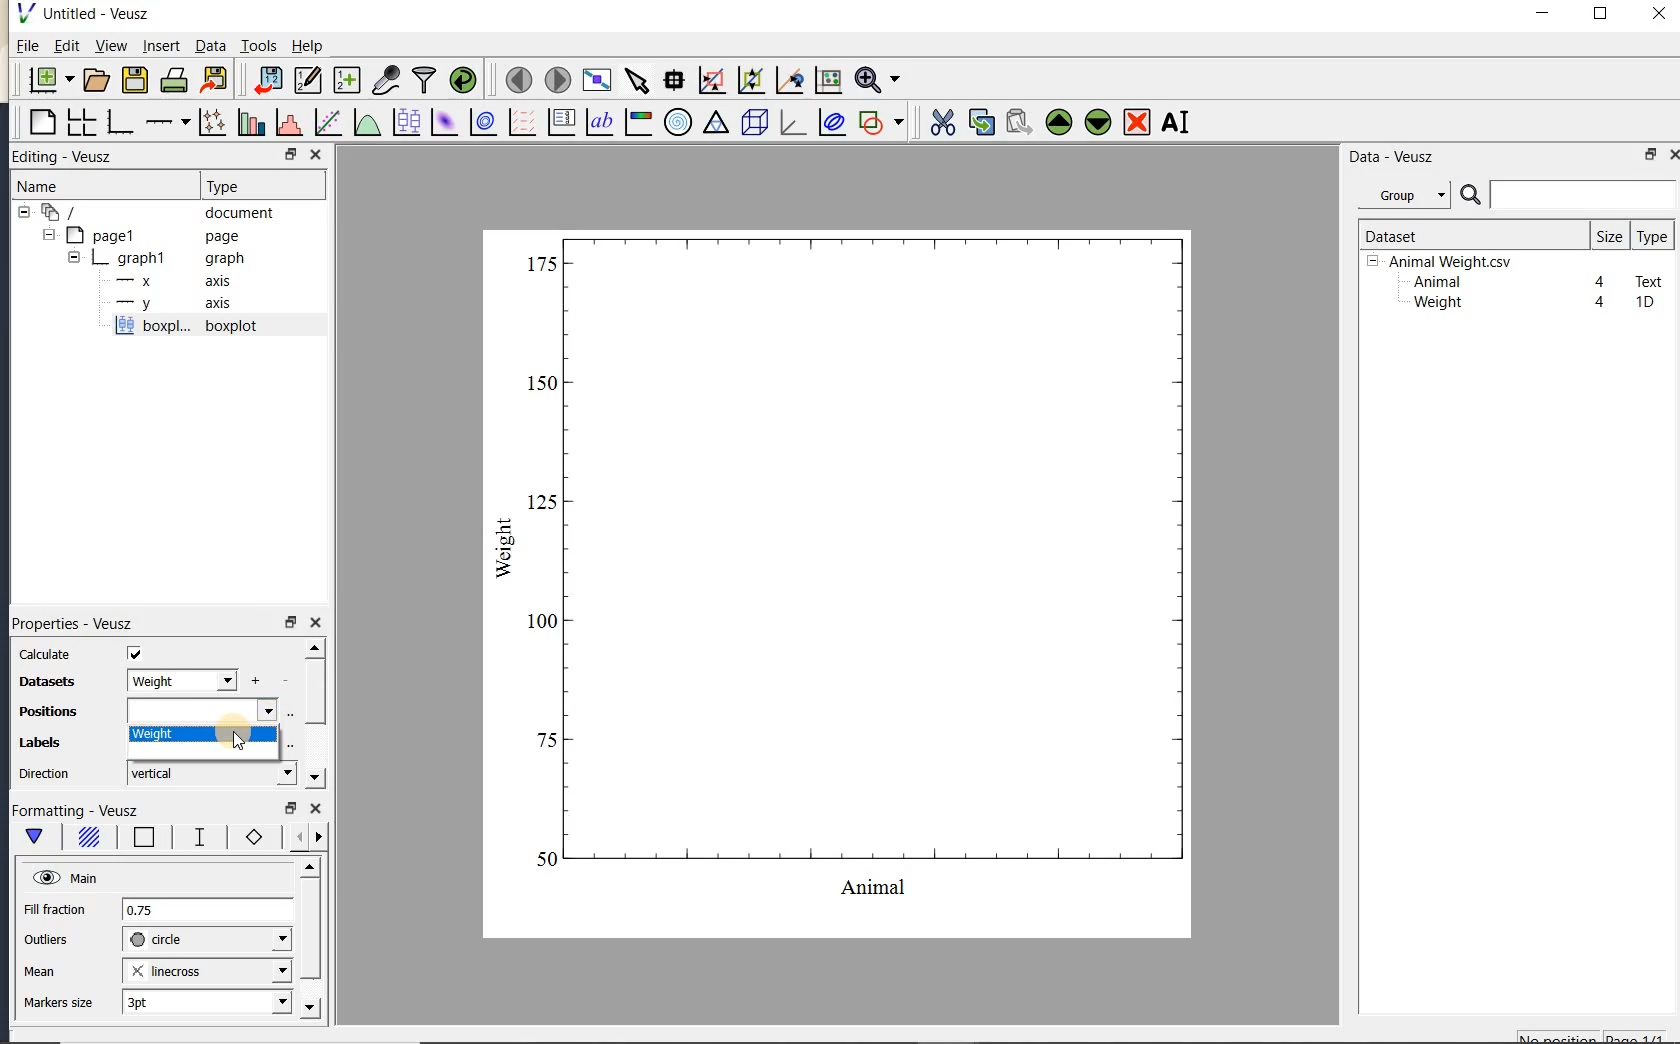 The width and height of the screenshot is (1680, 1044). I want to click on plot a vector field, so click(519, 123).